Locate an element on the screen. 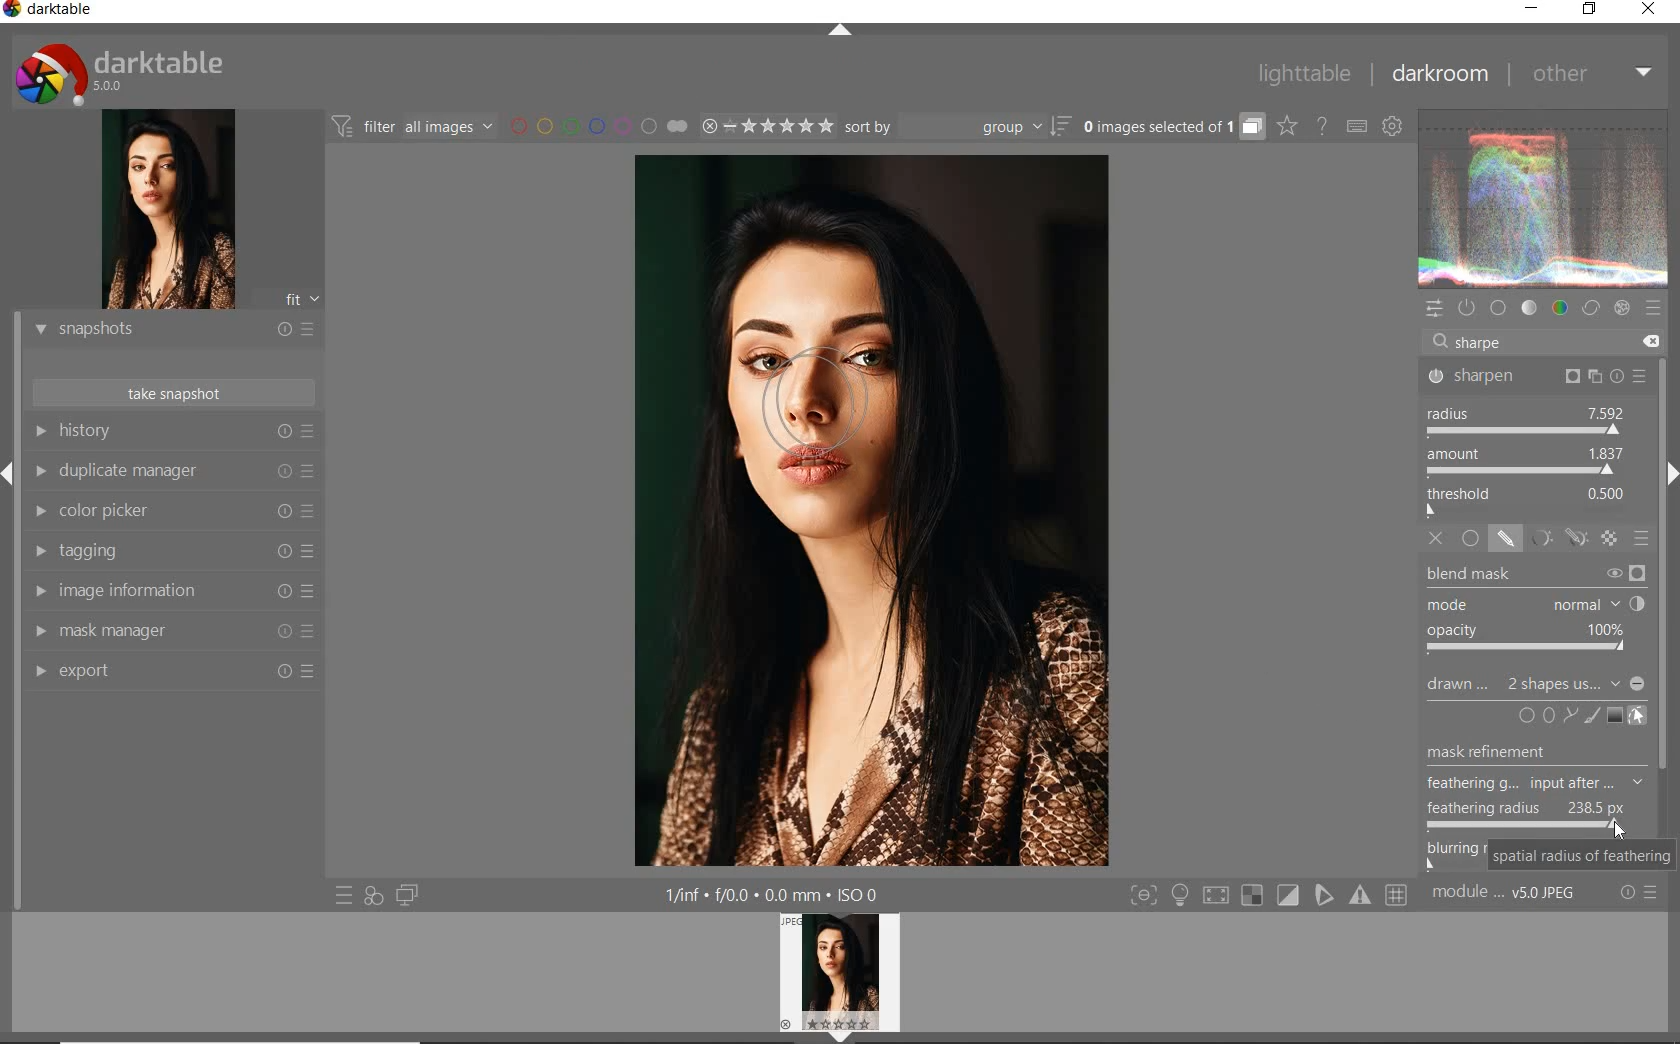 This screenshot has height=1044, width=1680. RADIUS is located at coordinates (1526, 418).